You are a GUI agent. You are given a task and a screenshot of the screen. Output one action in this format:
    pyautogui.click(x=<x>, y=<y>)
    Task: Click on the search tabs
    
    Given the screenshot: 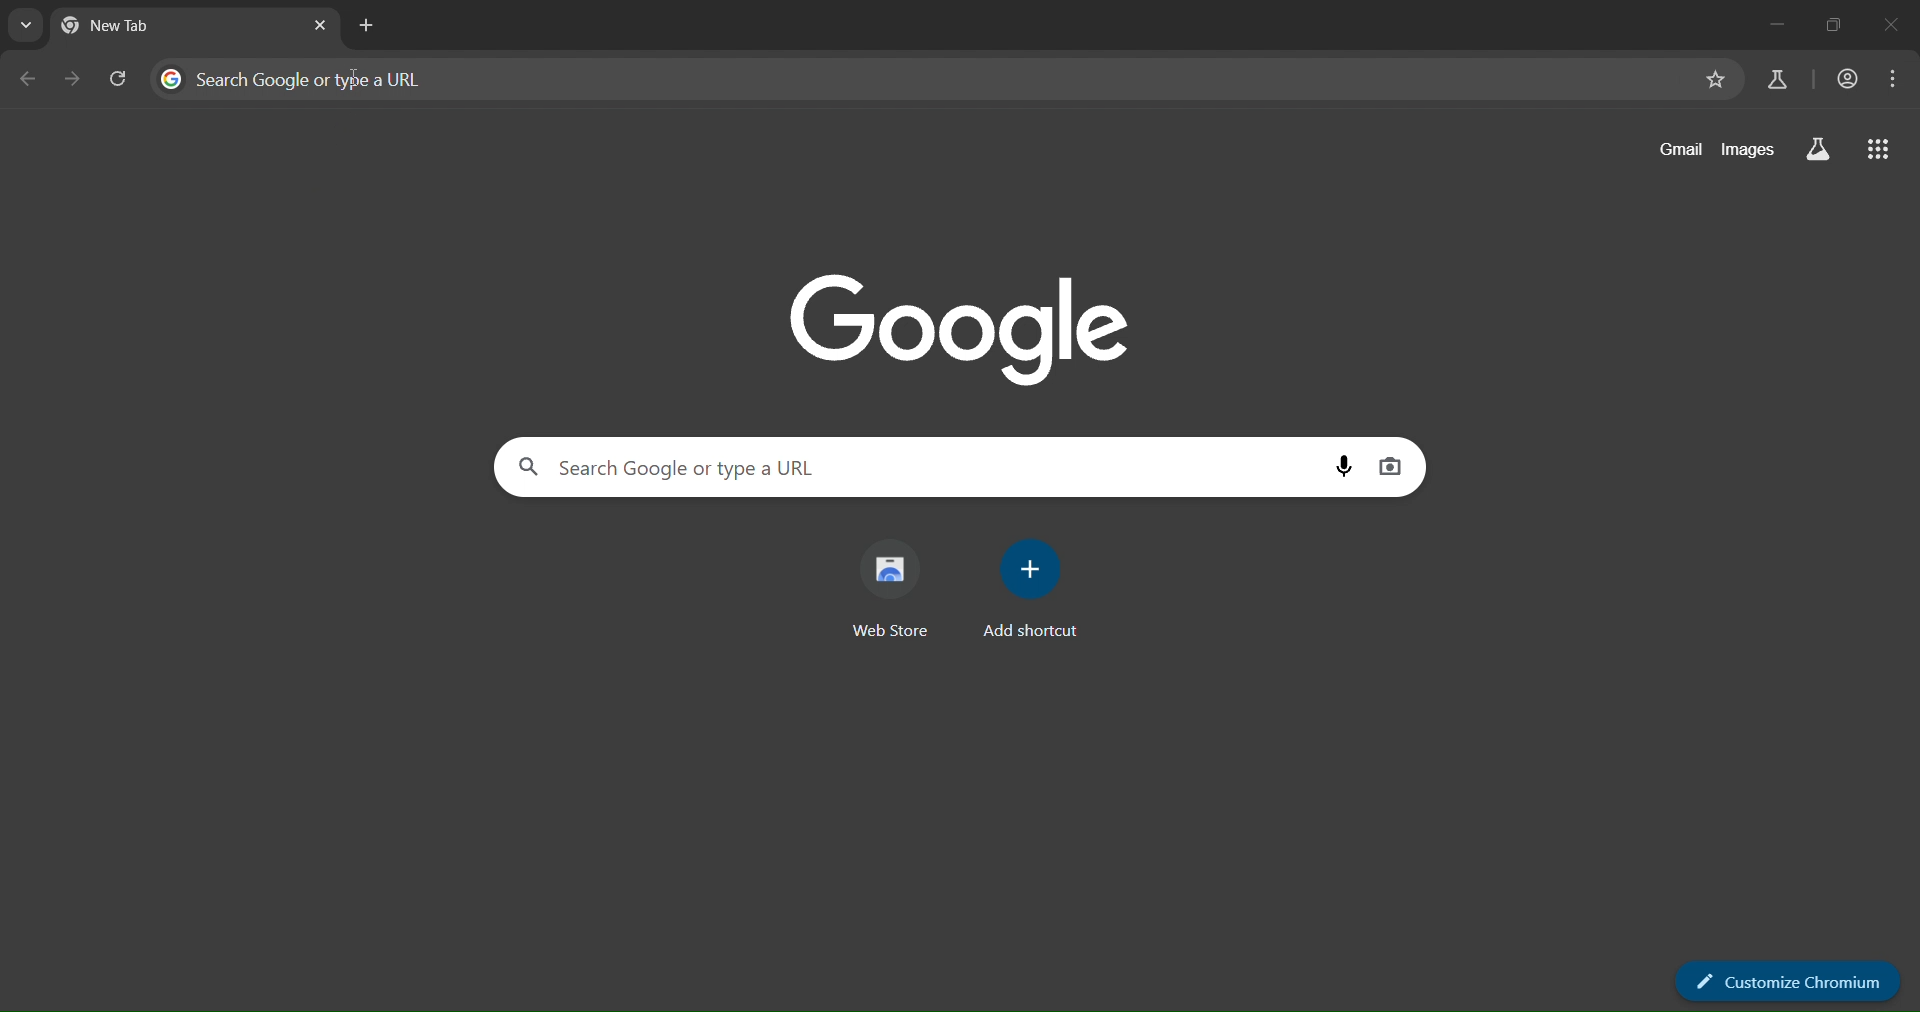 What is the action you would take?
    pyautogui.click(x=28, y=25)
    